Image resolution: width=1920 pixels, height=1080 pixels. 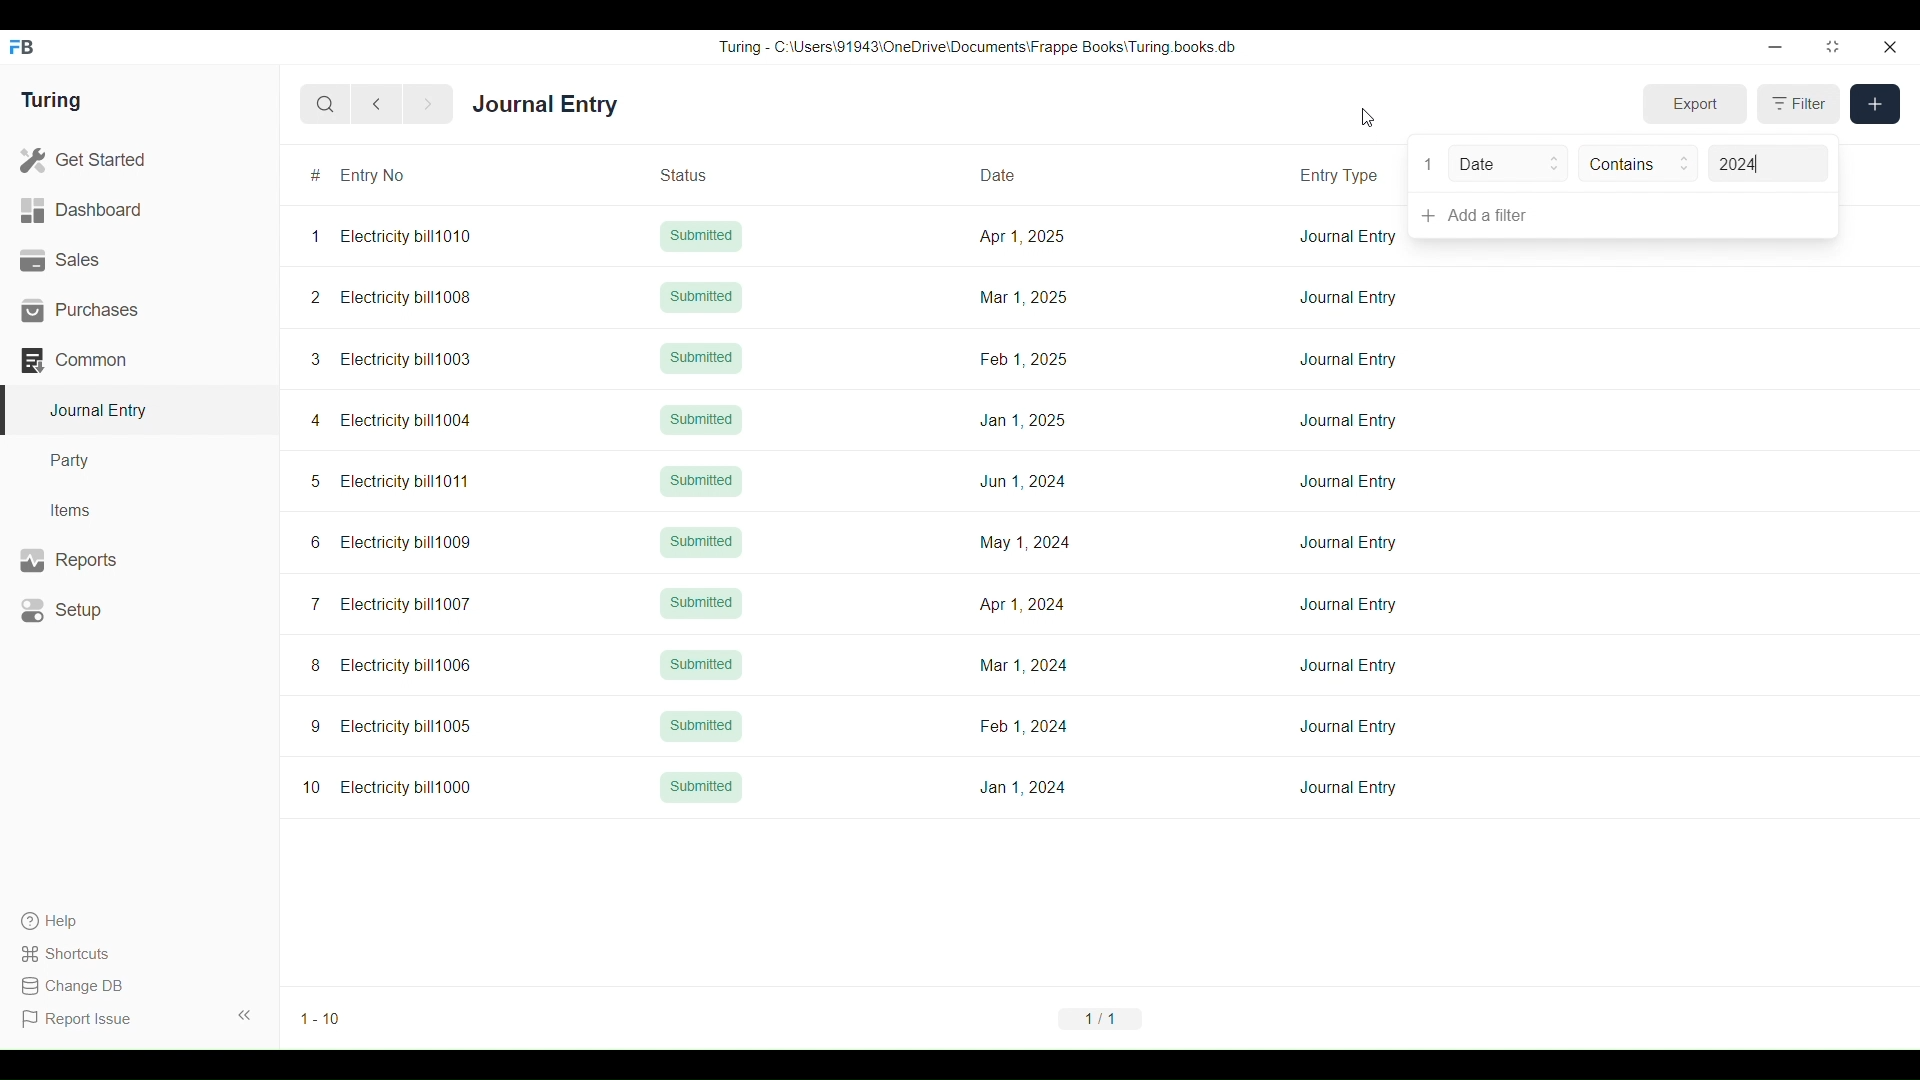 What do you see at coordinates (1347, 788) in the screenshot?
I see `Journal Entry` at bounding box center [1347, 788].